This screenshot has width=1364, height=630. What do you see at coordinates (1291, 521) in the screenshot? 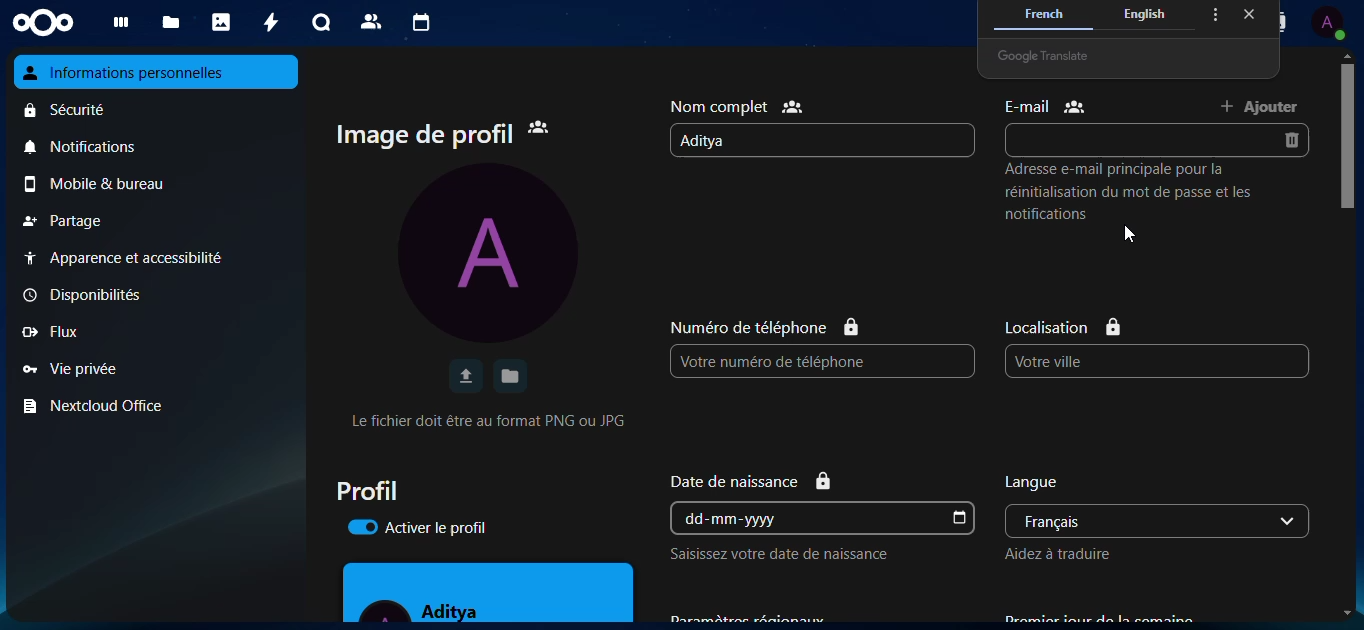
I see `drop down` at bounding box center [1291, 521].